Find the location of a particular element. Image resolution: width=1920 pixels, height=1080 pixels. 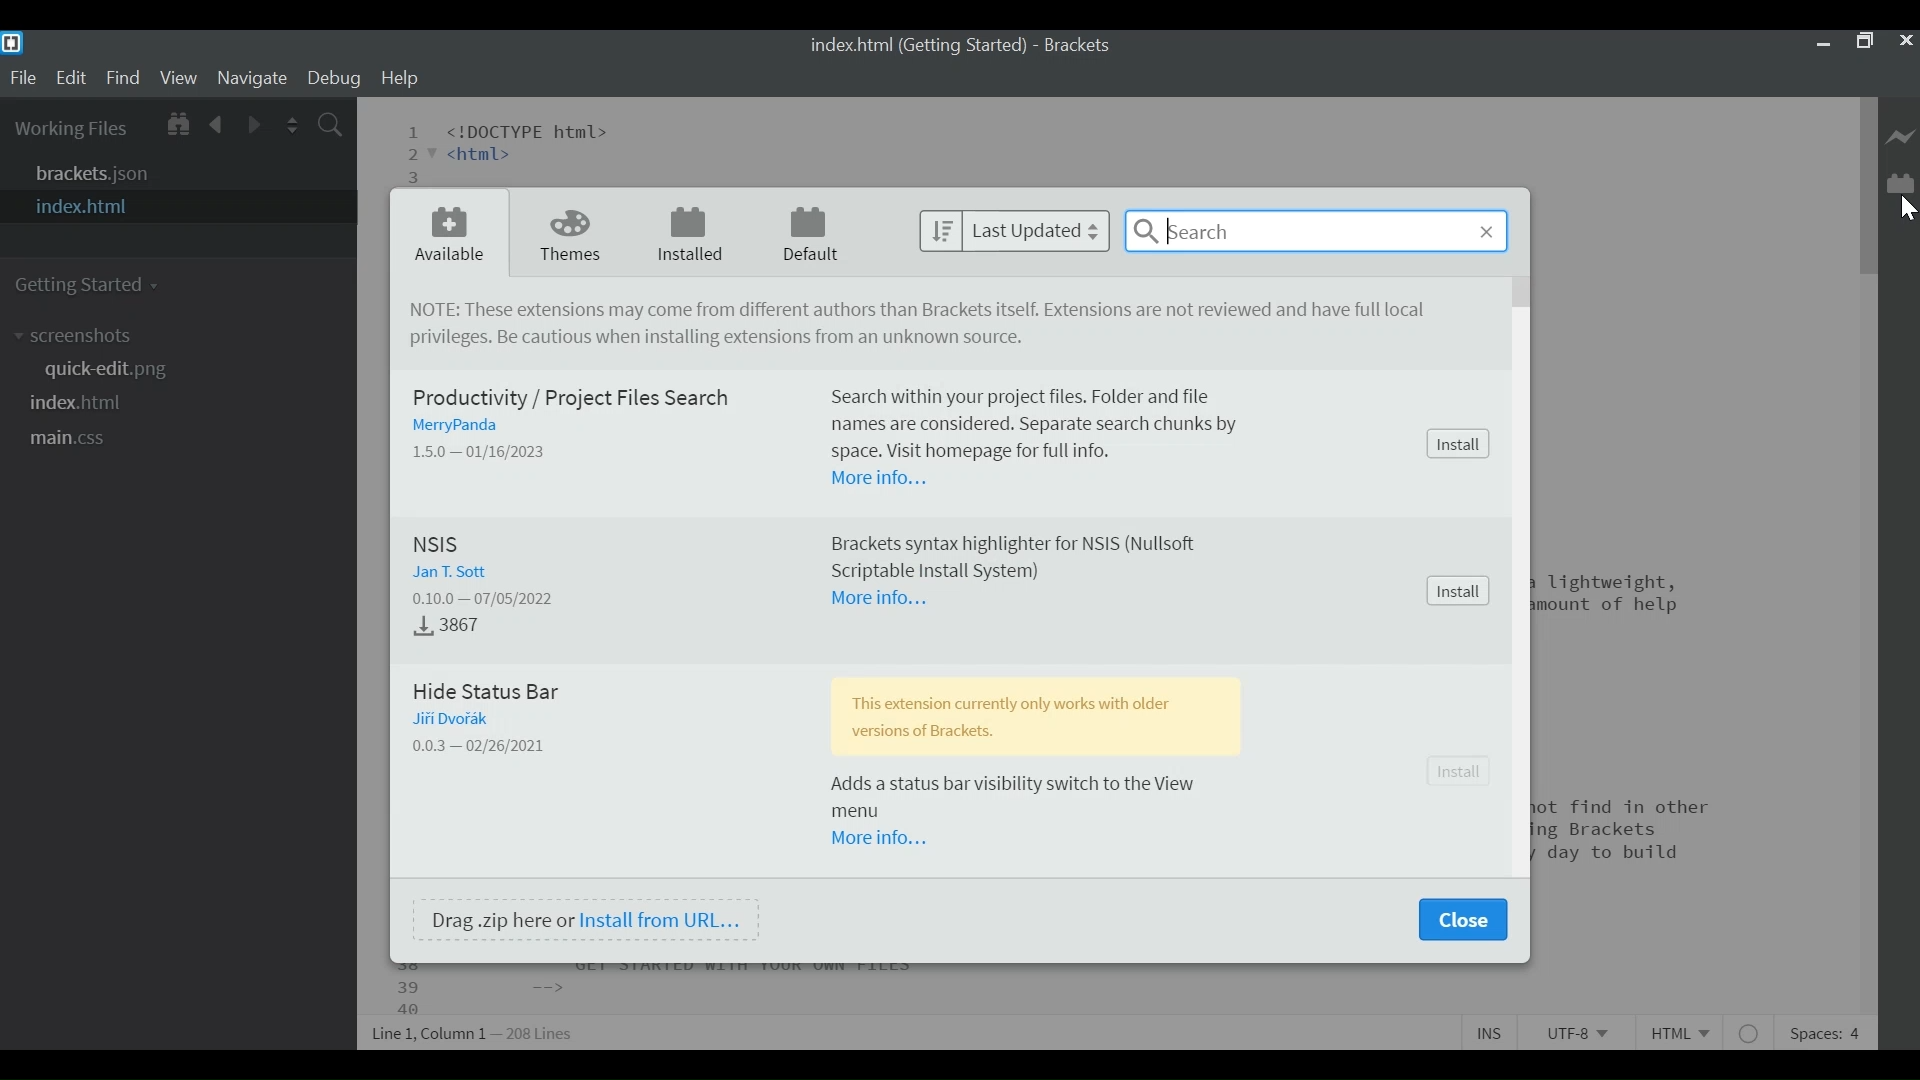

Install is located at coordinates (1455, 443).